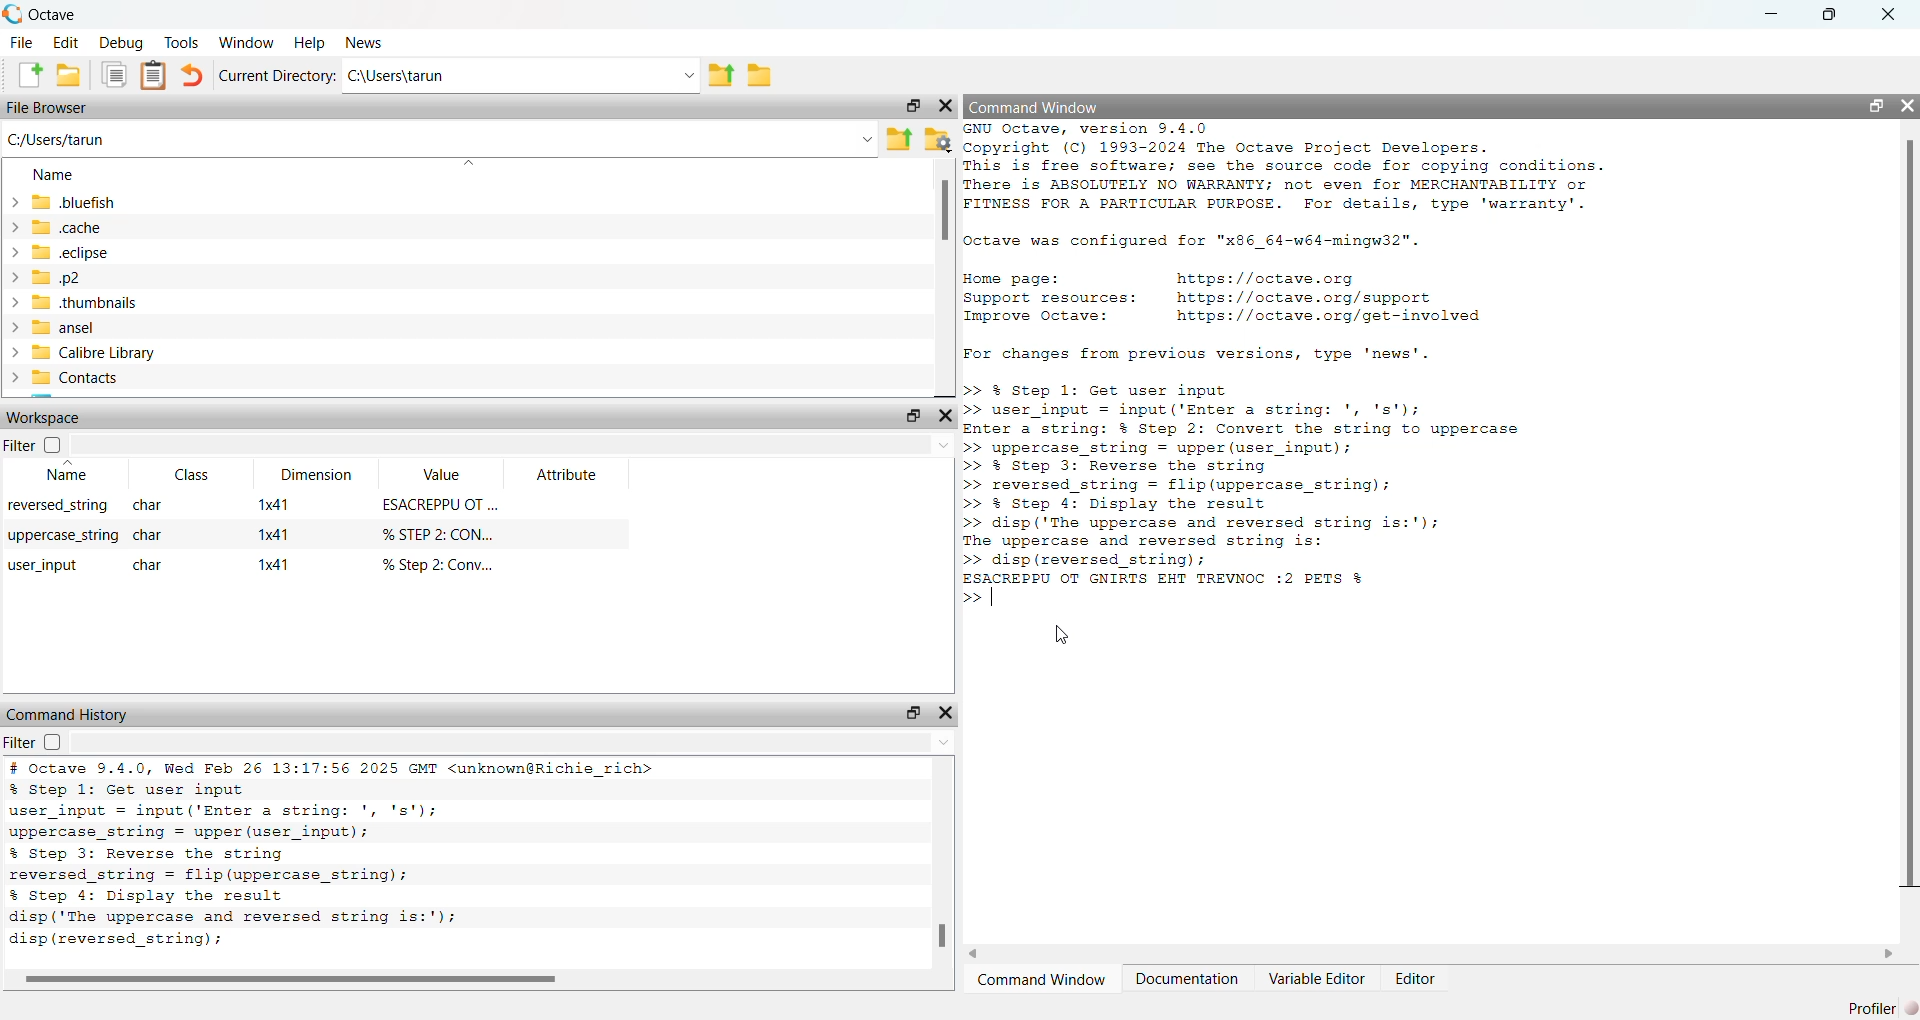  I want to click on one directory up, so click(724, 74).